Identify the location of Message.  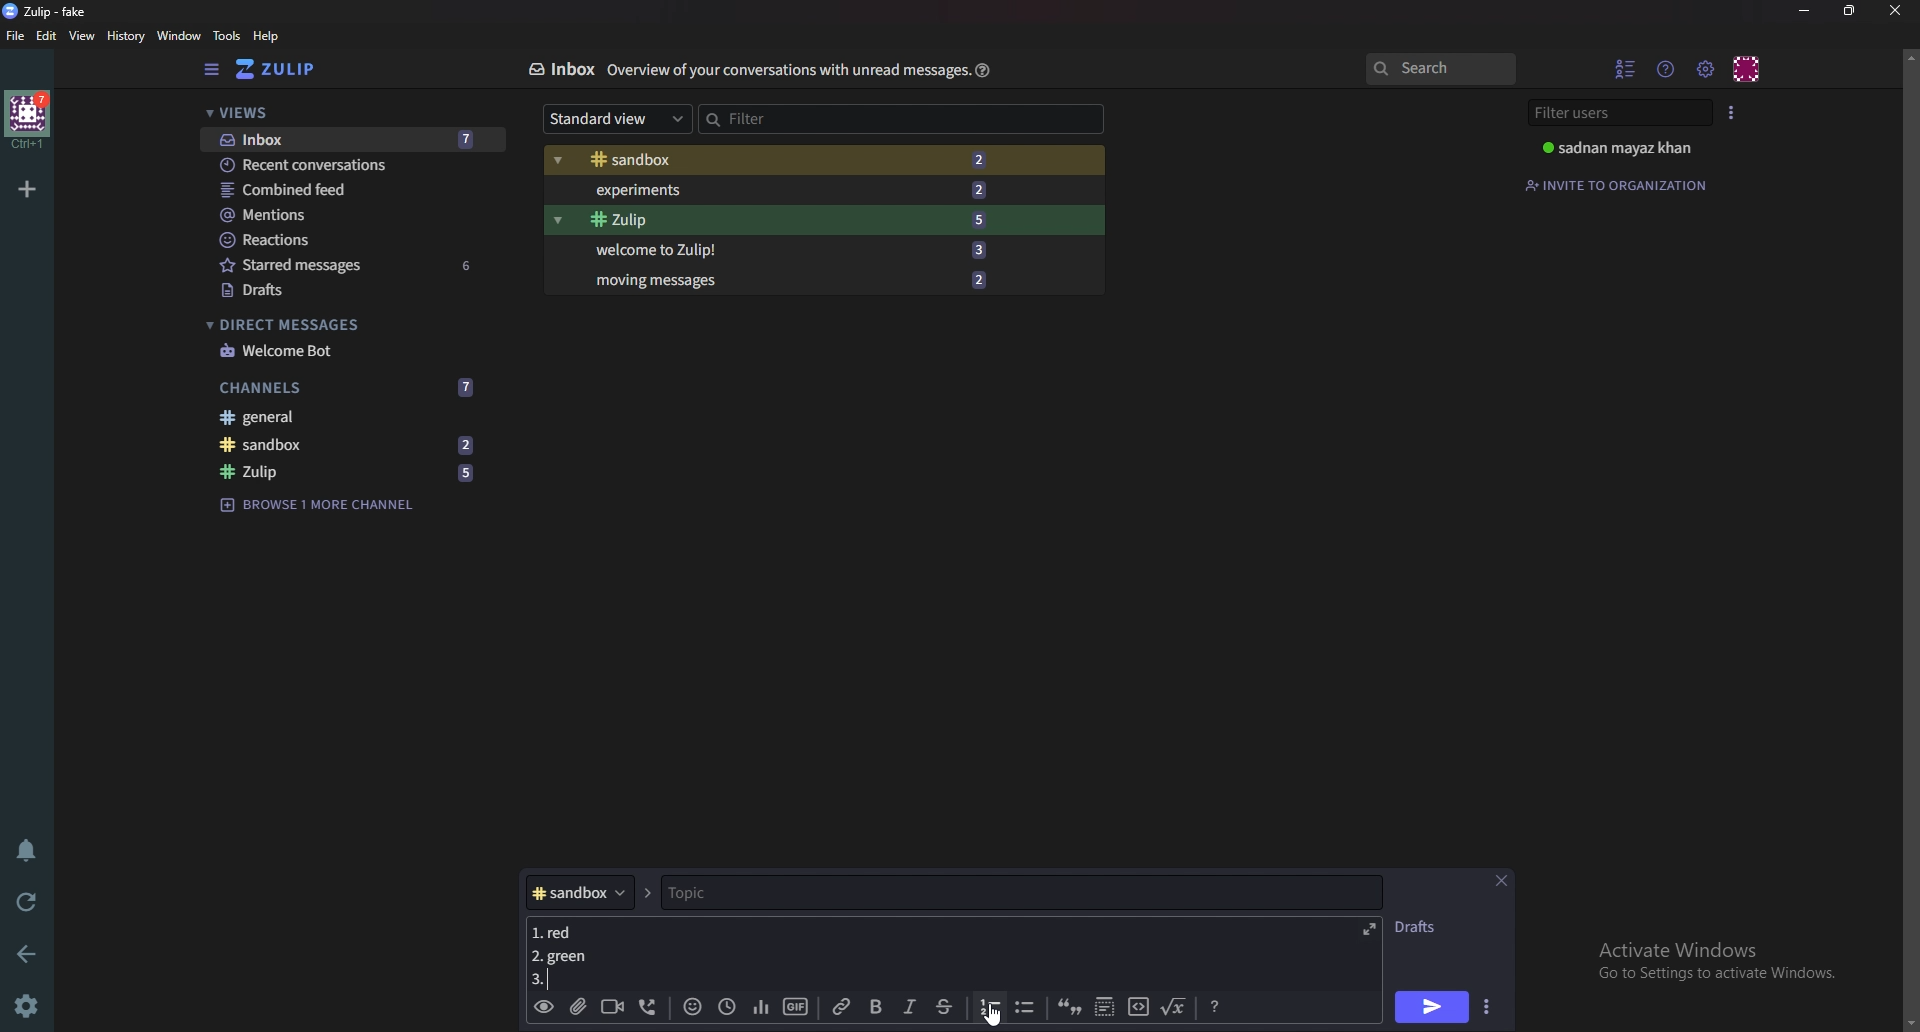
(556, 953).